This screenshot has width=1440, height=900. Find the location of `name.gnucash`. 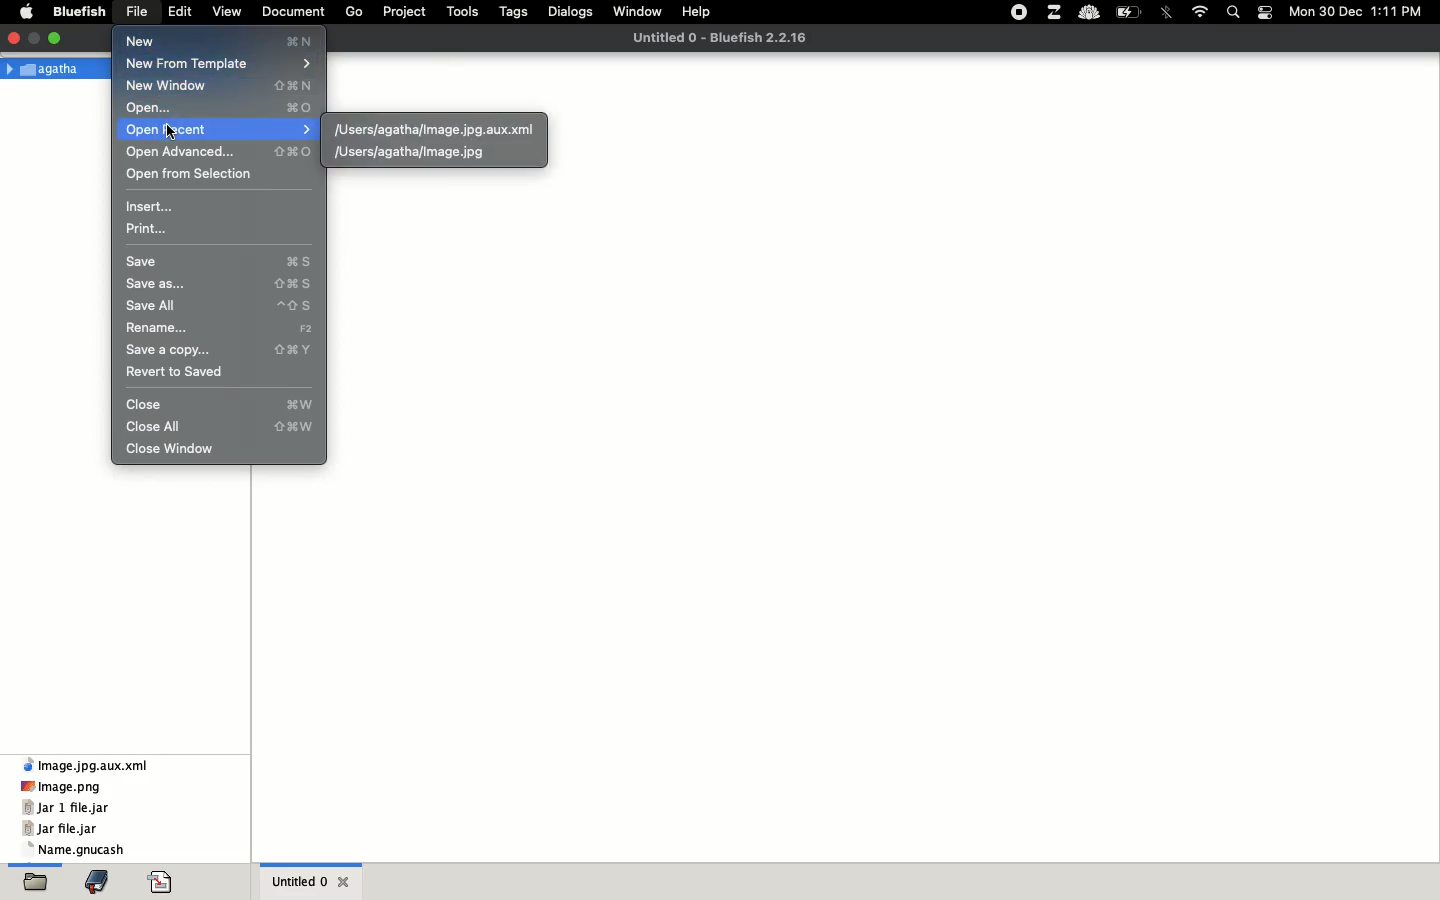

name.gnucash is located at coordinates (81, 850).